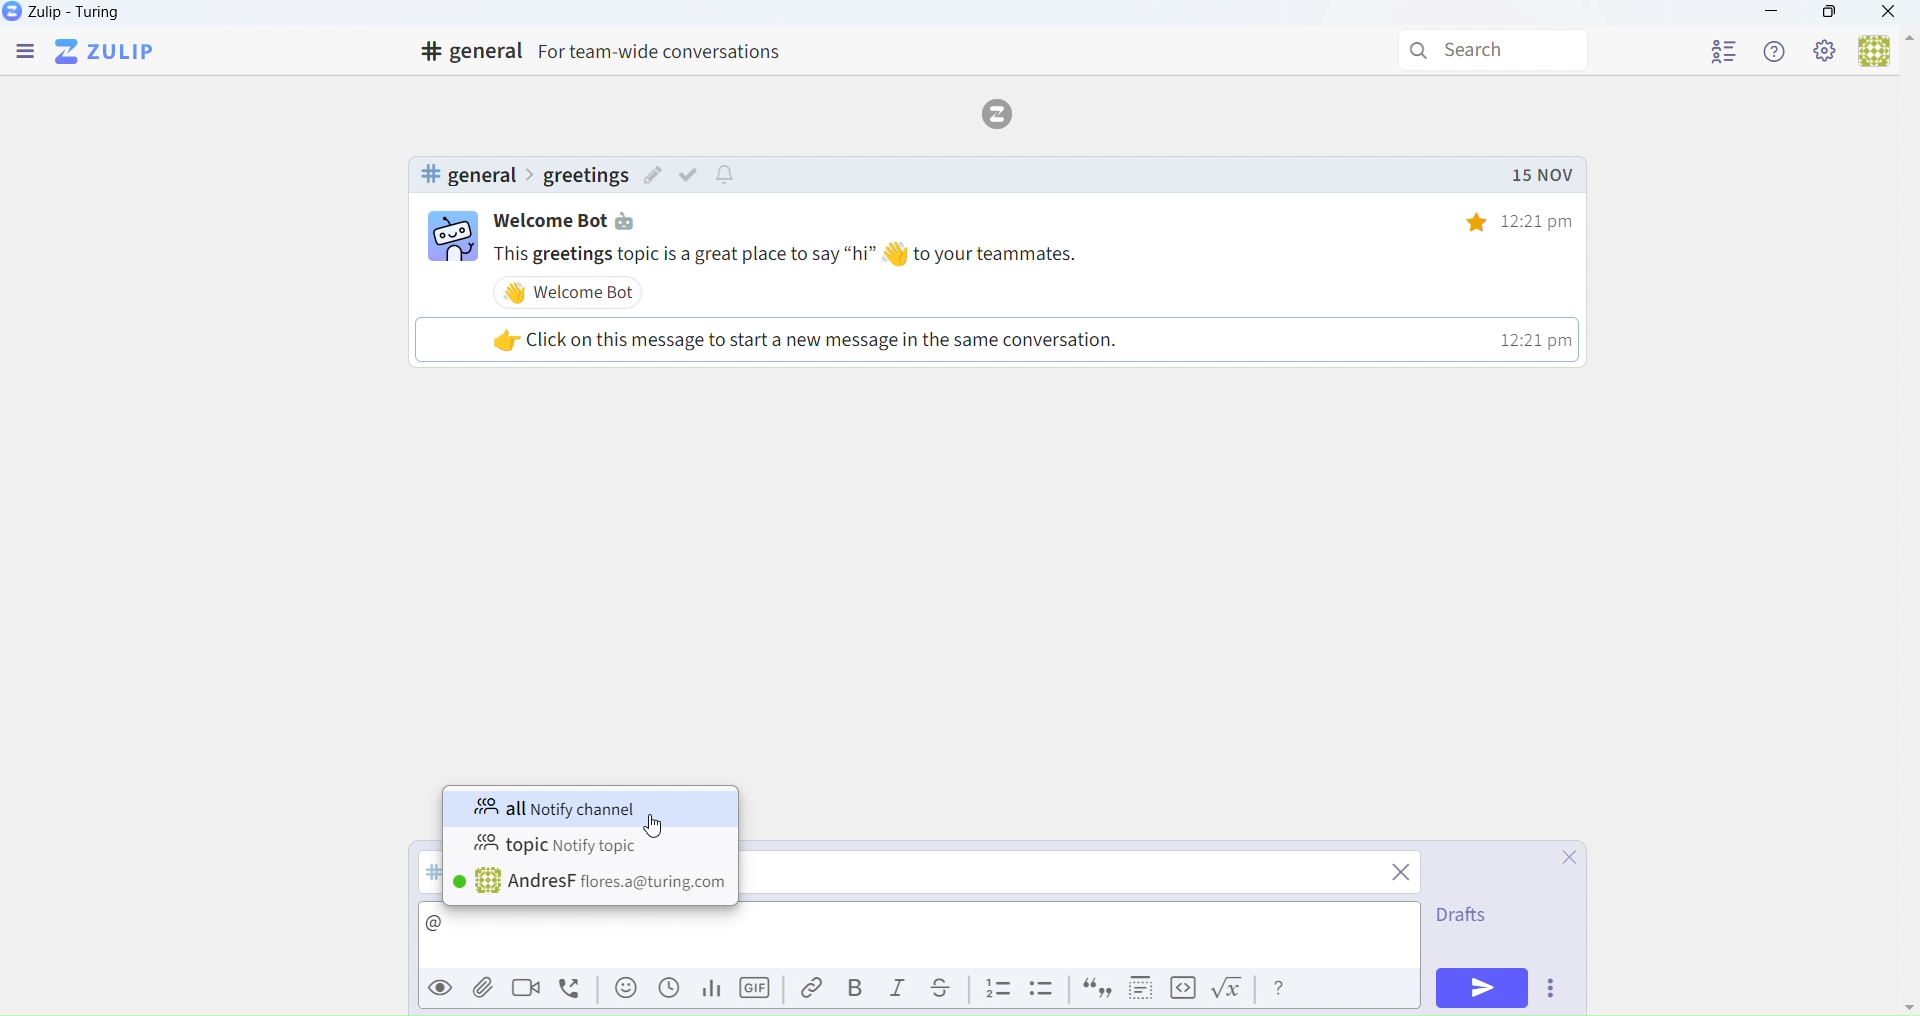  I want to click on image, so click(453, 239).